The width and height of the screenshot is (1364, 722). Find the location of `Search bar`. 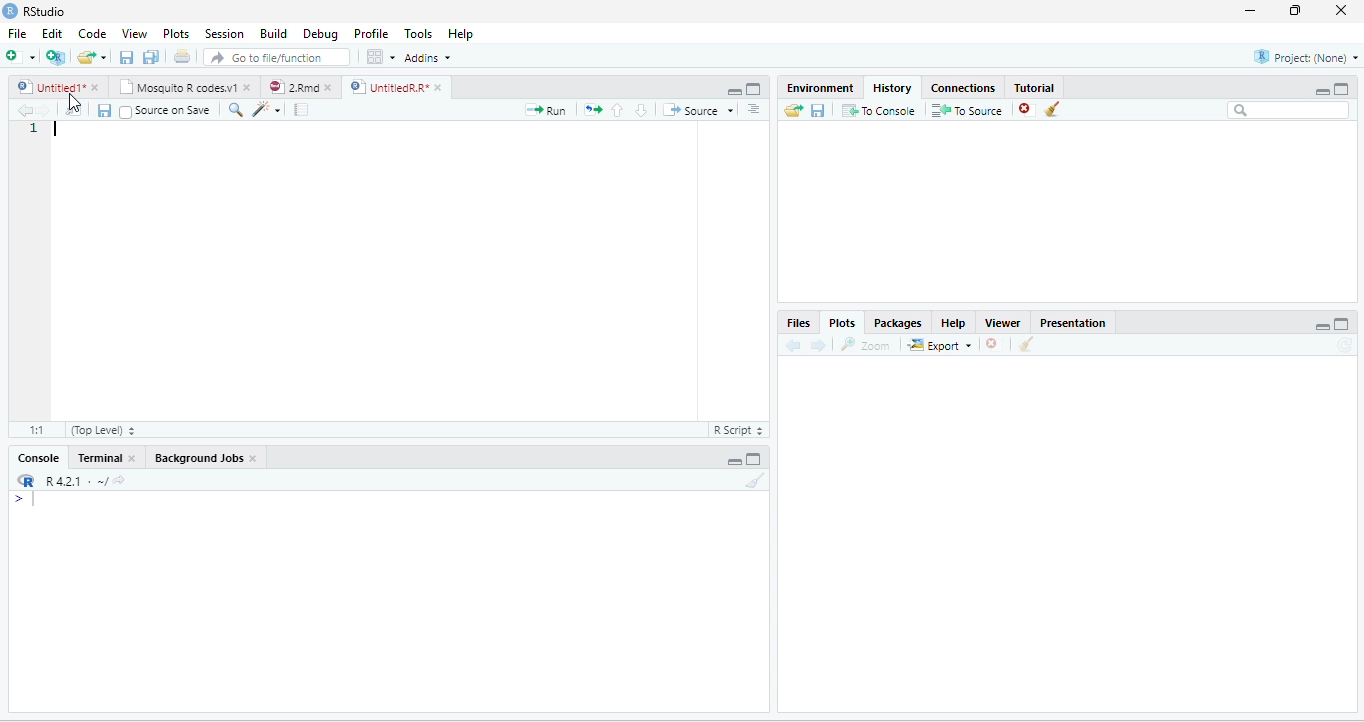

Search bar is located at coordinates (1288, 111).